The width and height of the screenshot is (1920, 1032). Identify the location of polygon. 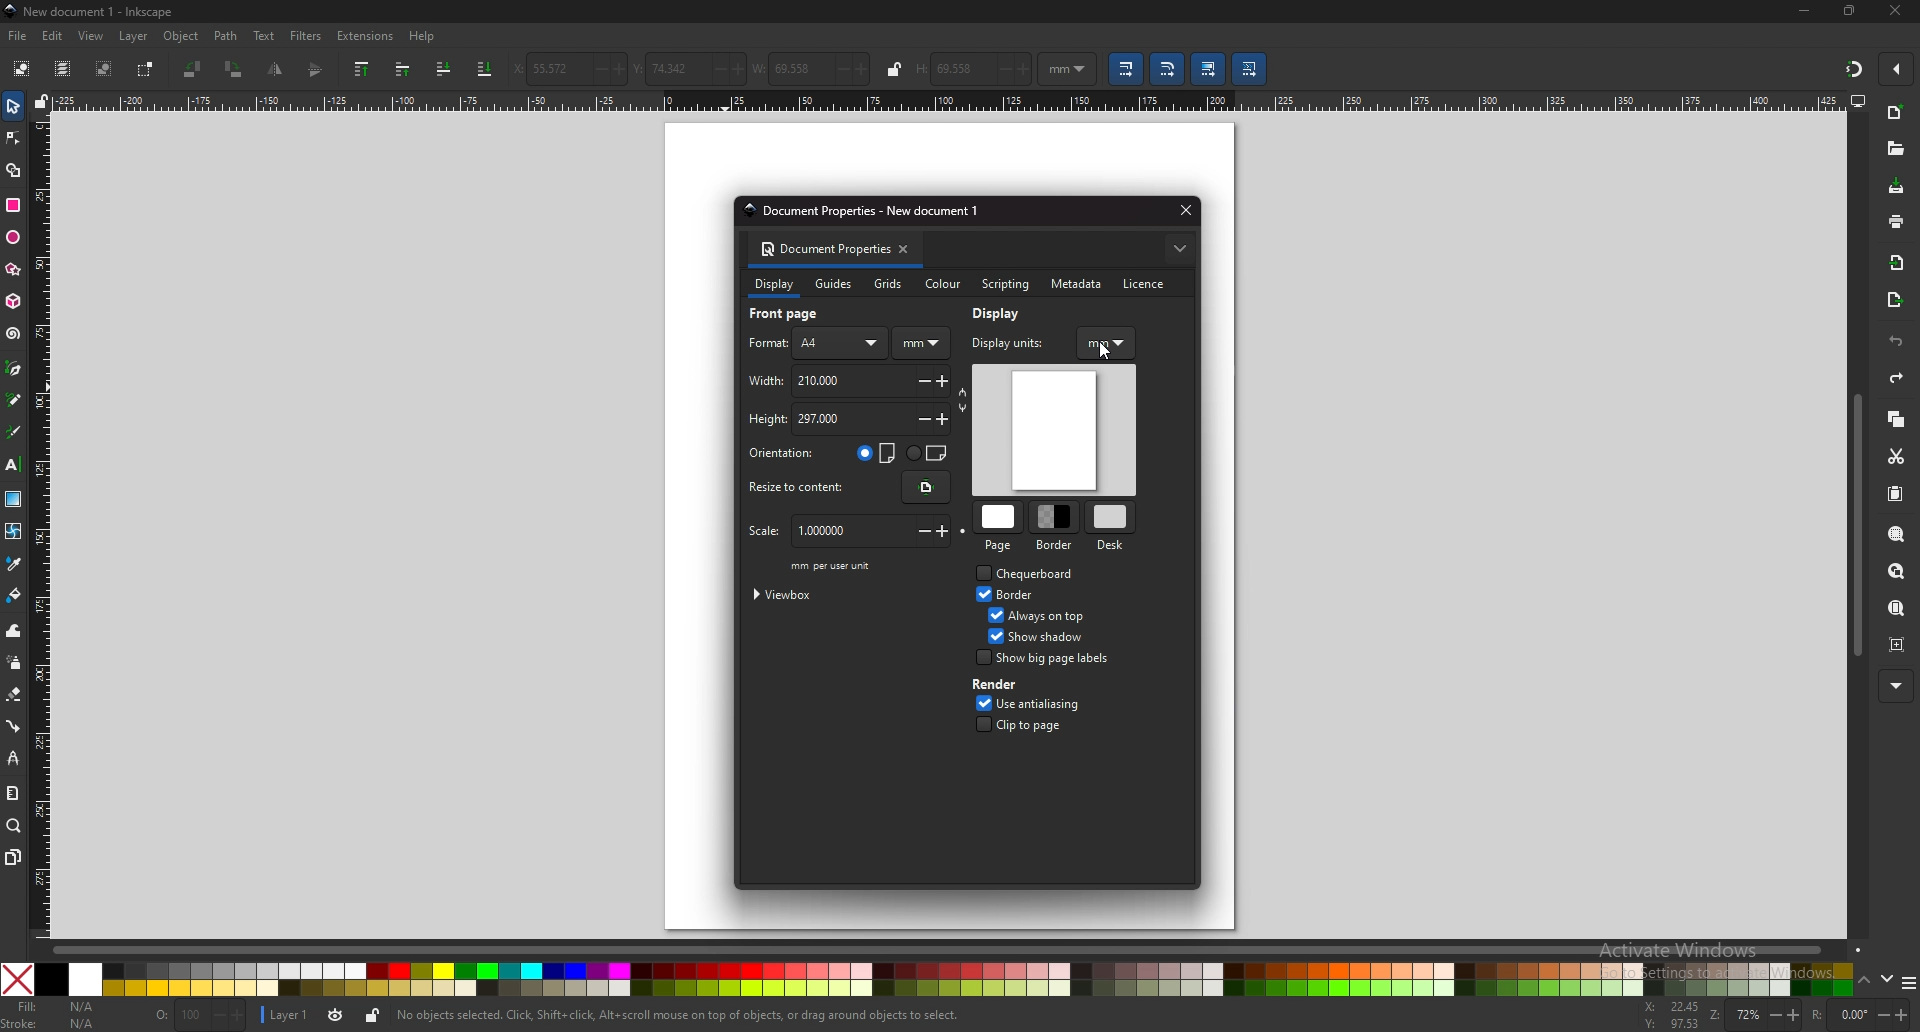
(13, 269).